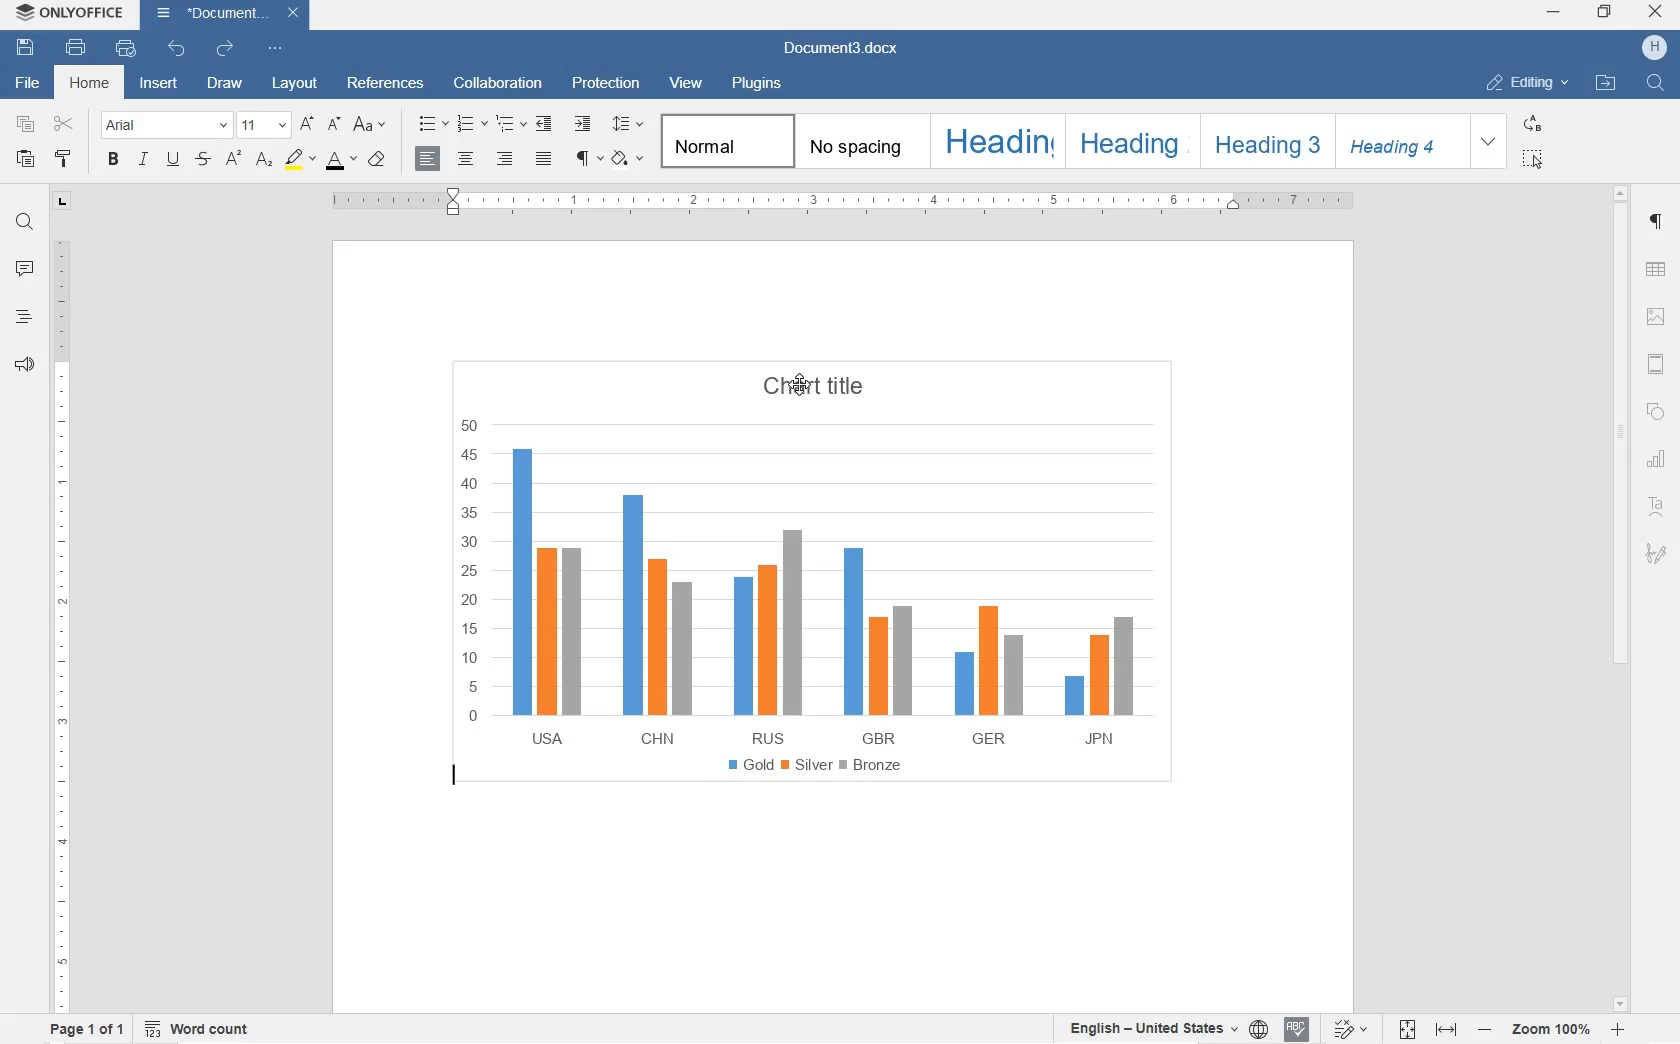 This screenshot has height=1044, width=1680. I want to click on CHANGE CASE, so click(370, 124).